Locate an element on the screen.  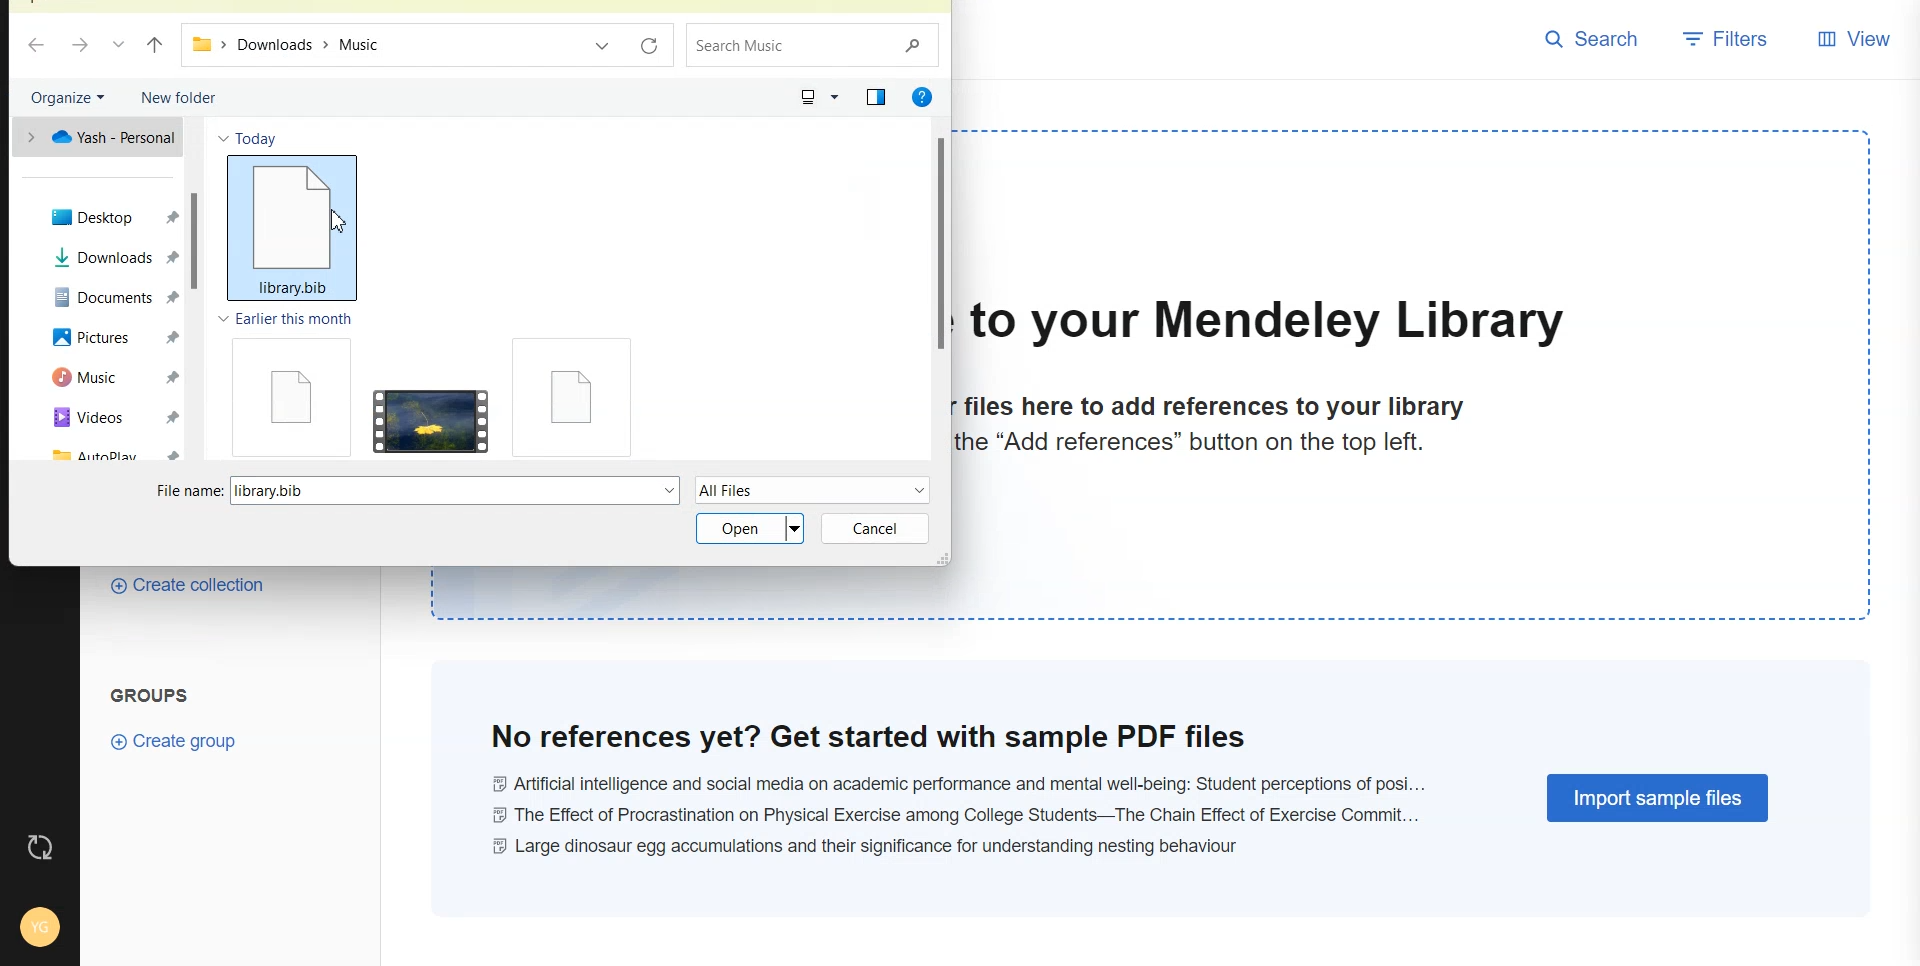
Cursor is located at coordinates (338, 219).